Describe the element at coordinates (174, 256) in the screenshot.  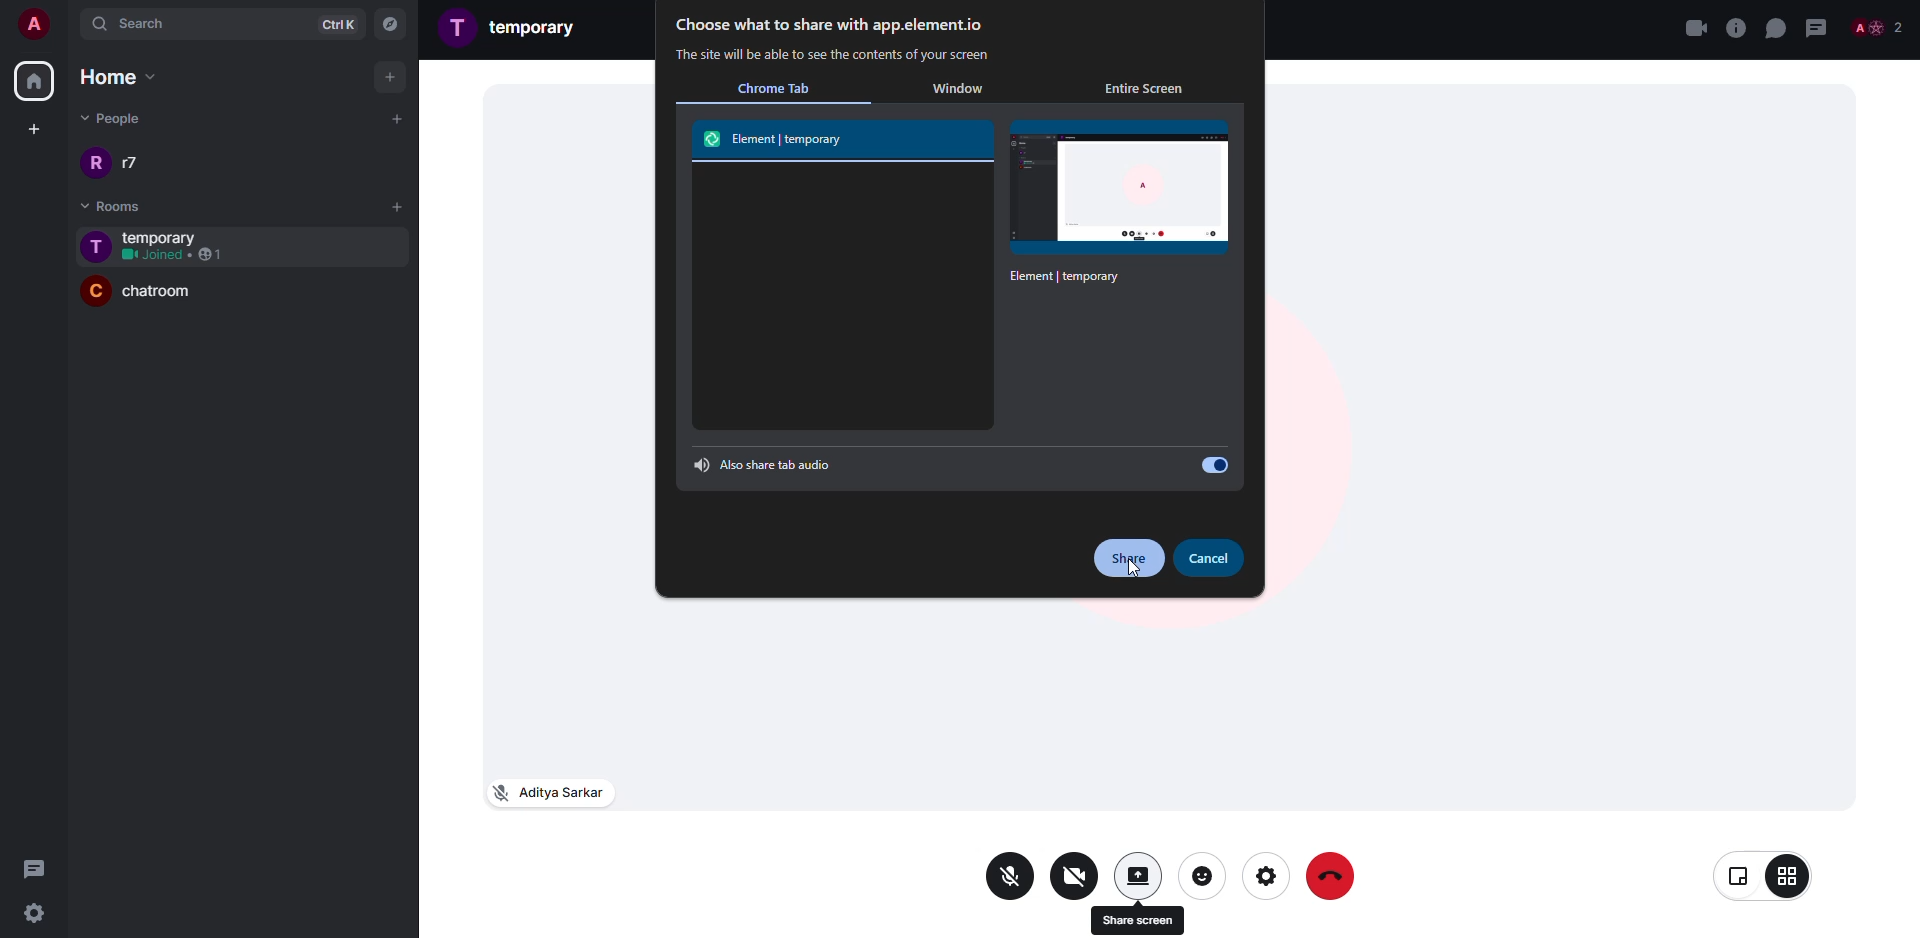
I see `1 joined` at that location.